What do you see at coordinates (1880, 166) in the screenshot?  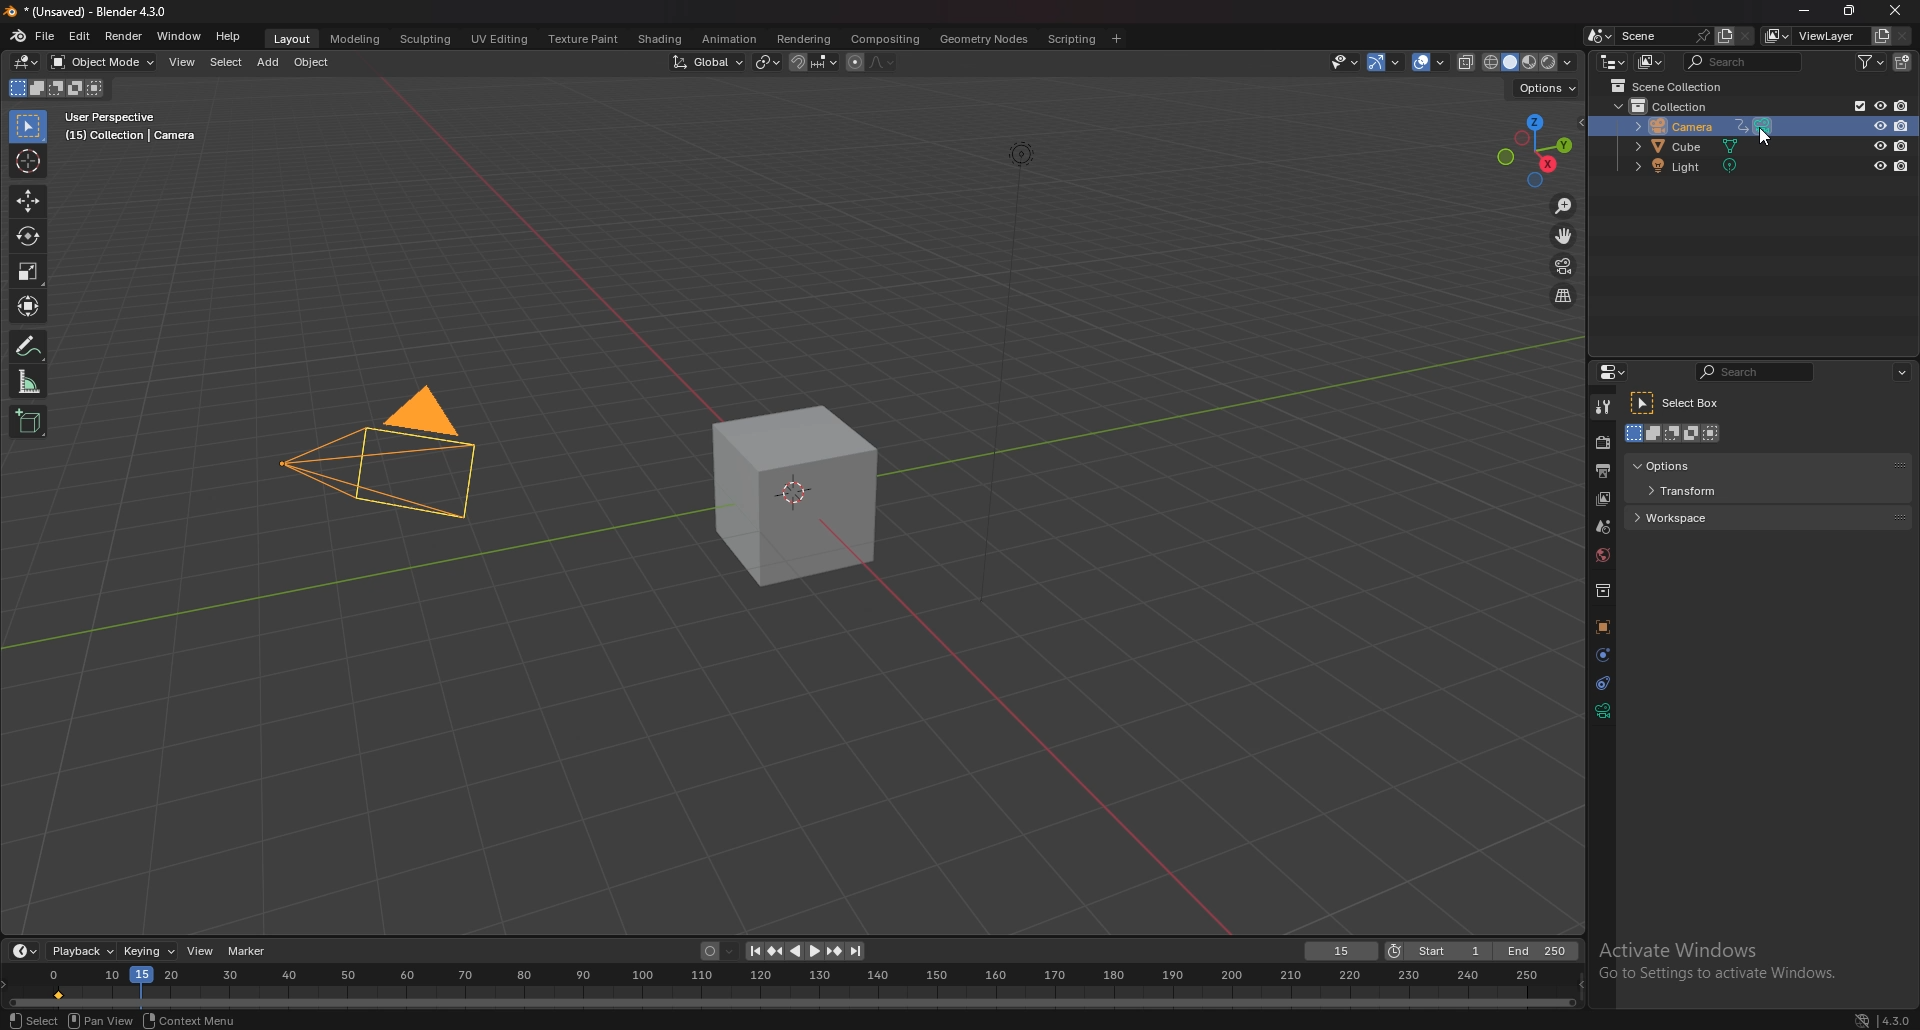 I see `hide in viewport` at bounding box center [1880, 166].